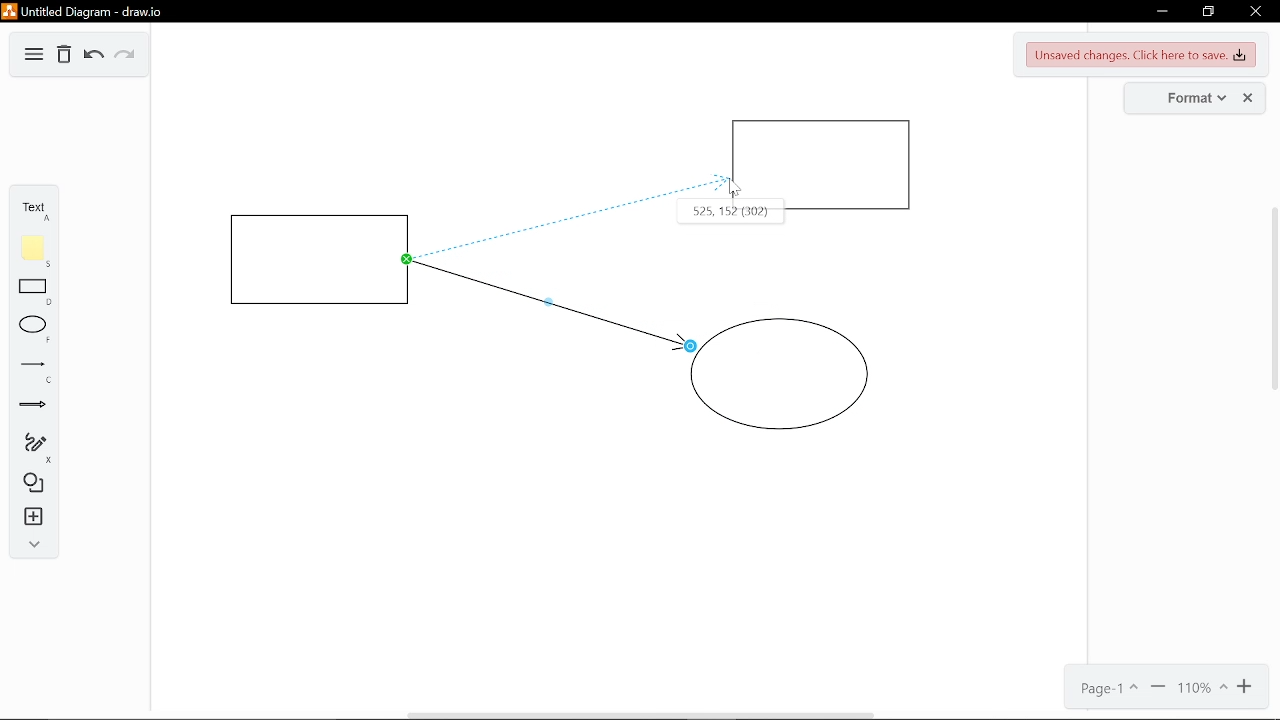 Image resolution: width=1280 pixels, height=720 pixels. What do you see at coordinates (34, 251) in the screenshot?
I see `Note` at bounding box center [34, 251].